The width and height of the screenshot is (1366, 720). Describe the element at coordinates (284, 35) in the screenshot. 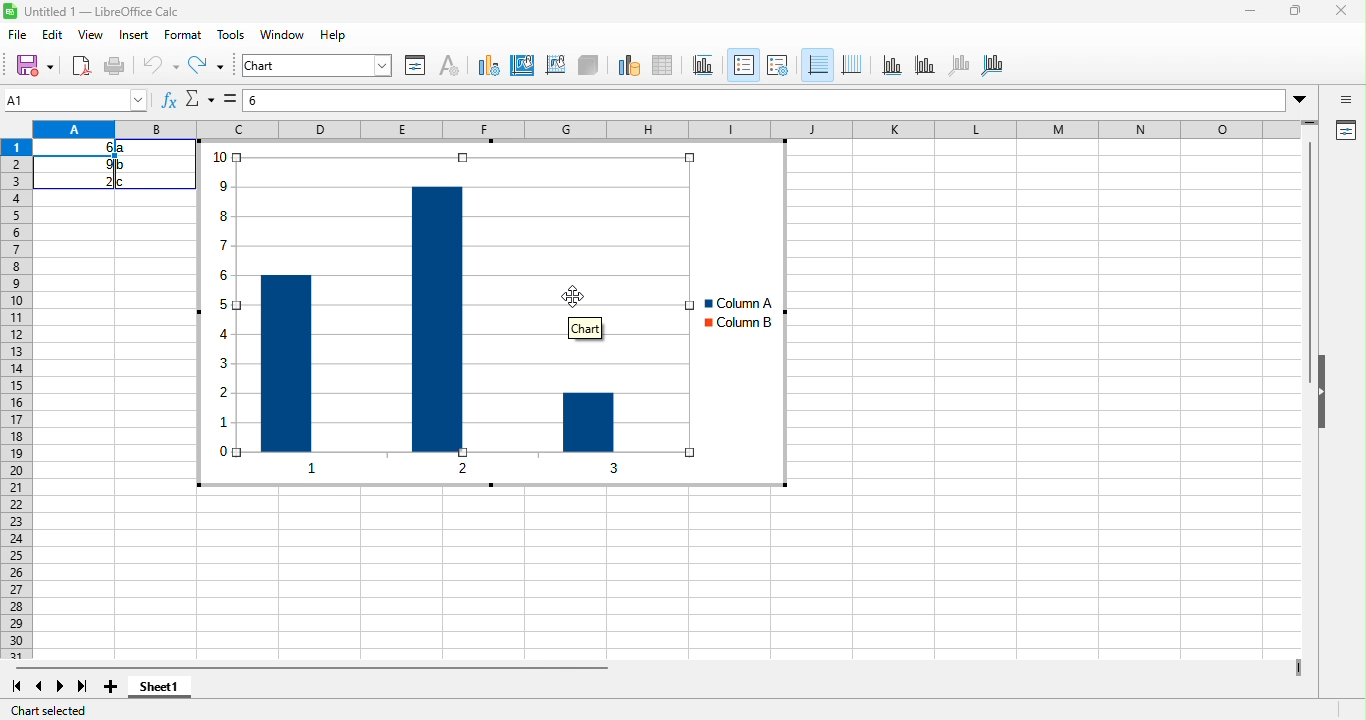

I see `window` at that location.